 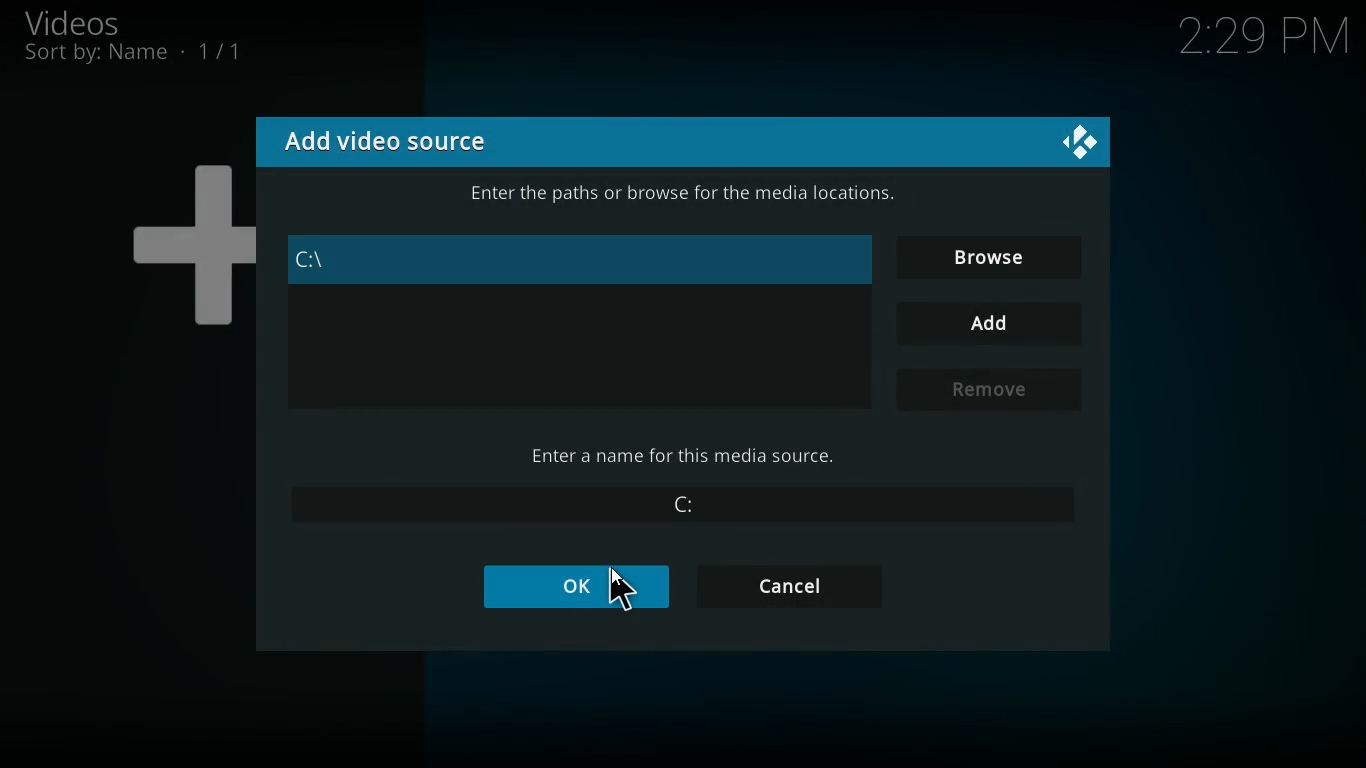 I want to click on videos, so click(x=96, y=22).